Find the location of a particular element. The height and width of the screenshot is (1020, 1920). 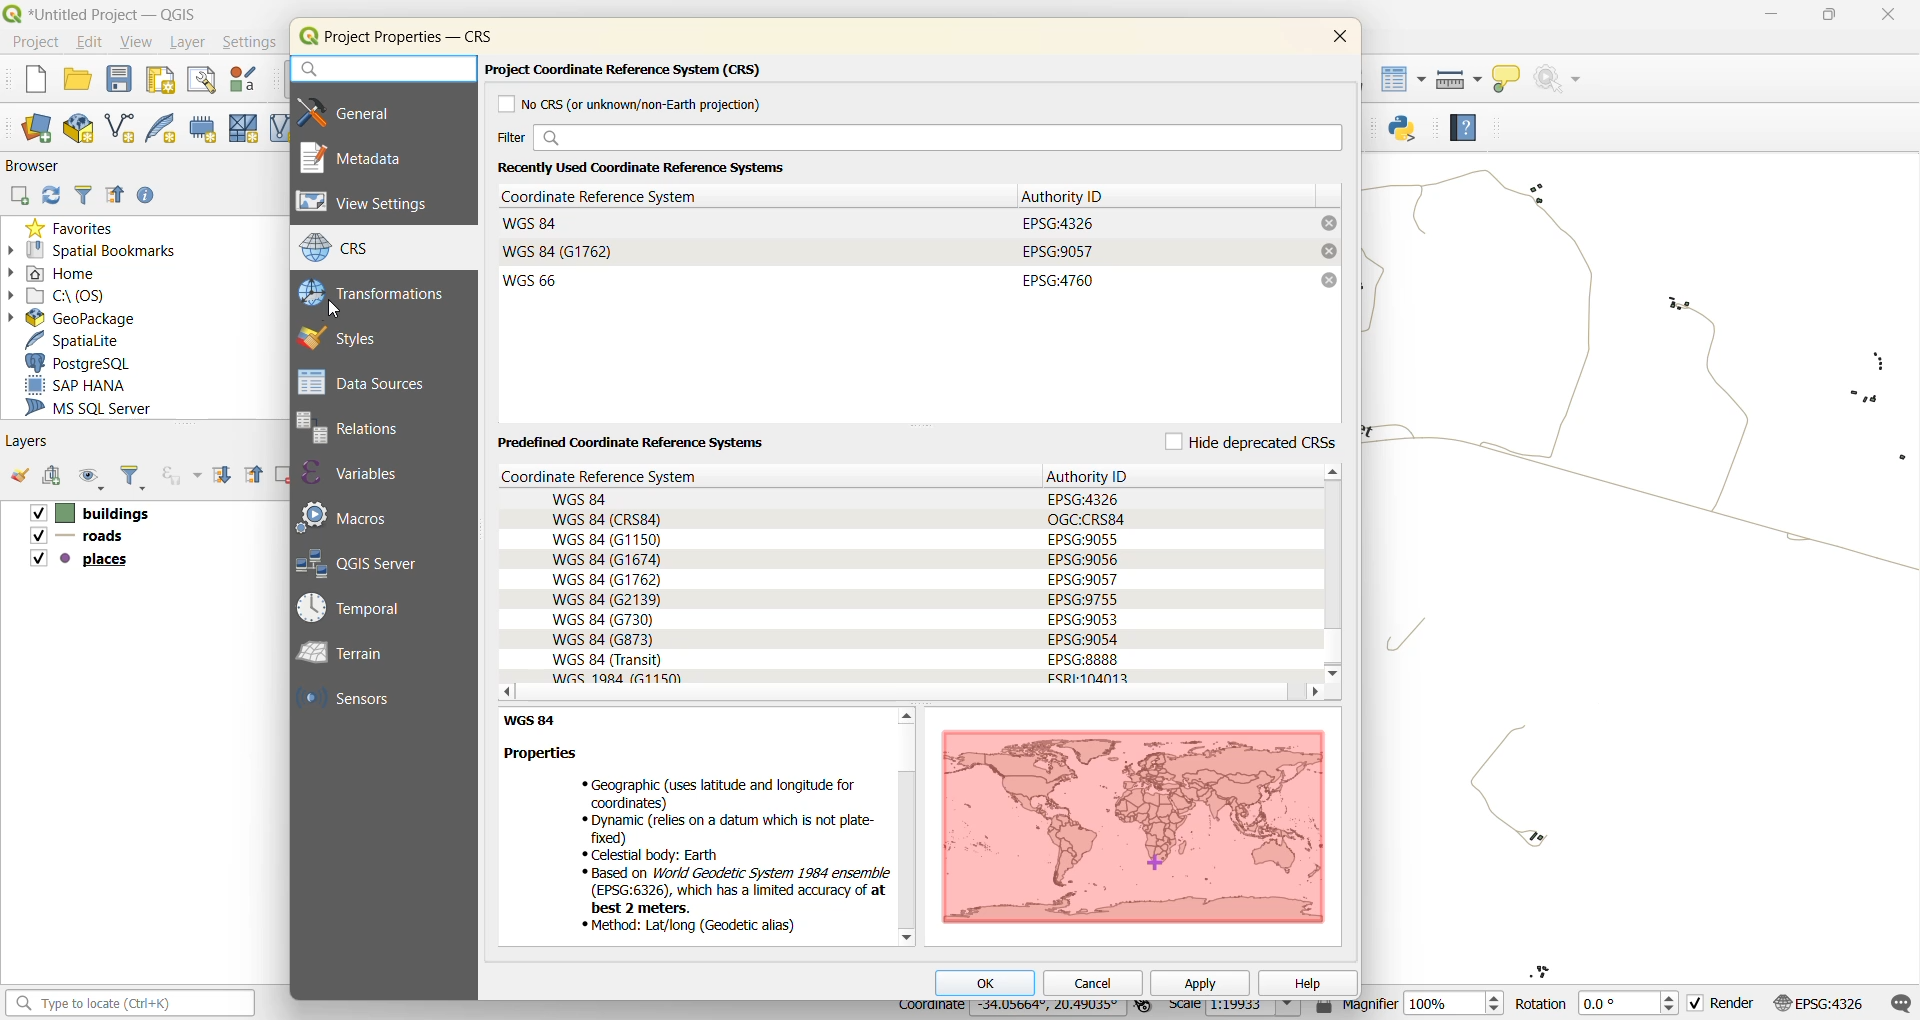

temporary scratch layer is located at coordinates (202, 128).